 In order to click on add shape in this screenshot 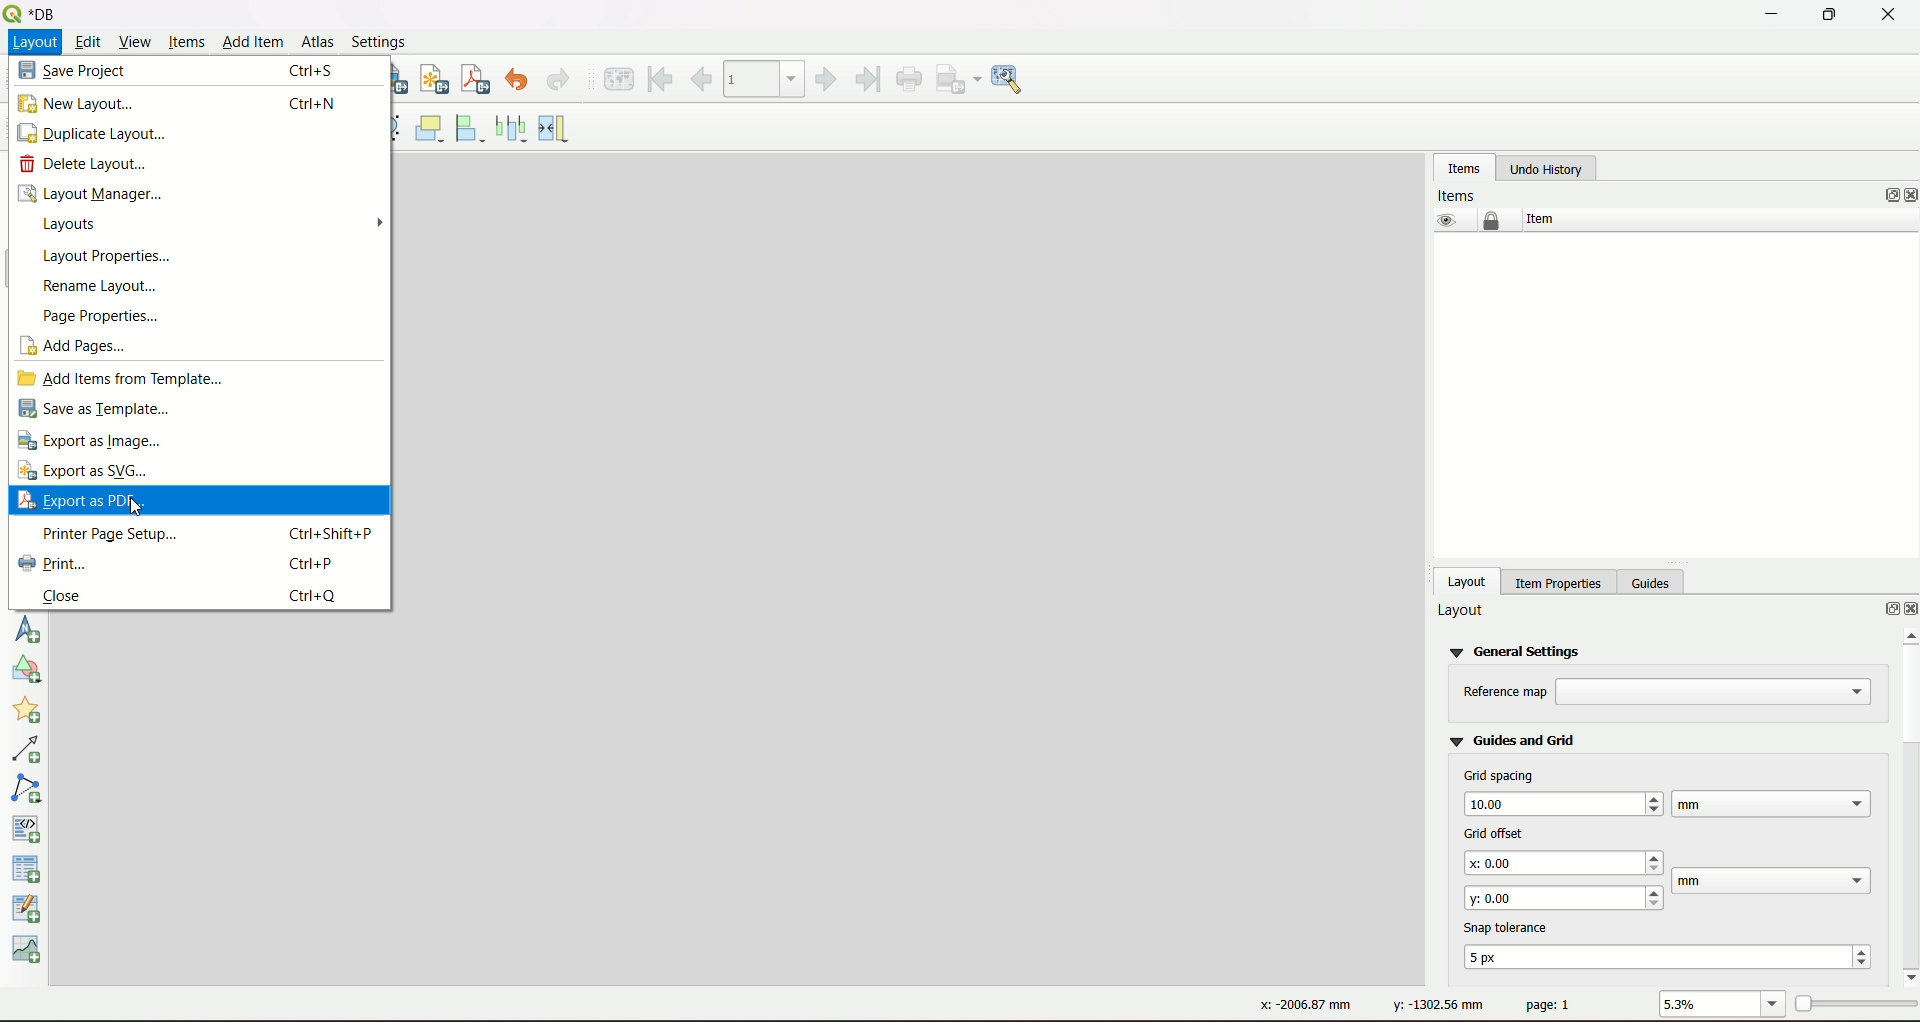, I will do `click(24, 673)`.